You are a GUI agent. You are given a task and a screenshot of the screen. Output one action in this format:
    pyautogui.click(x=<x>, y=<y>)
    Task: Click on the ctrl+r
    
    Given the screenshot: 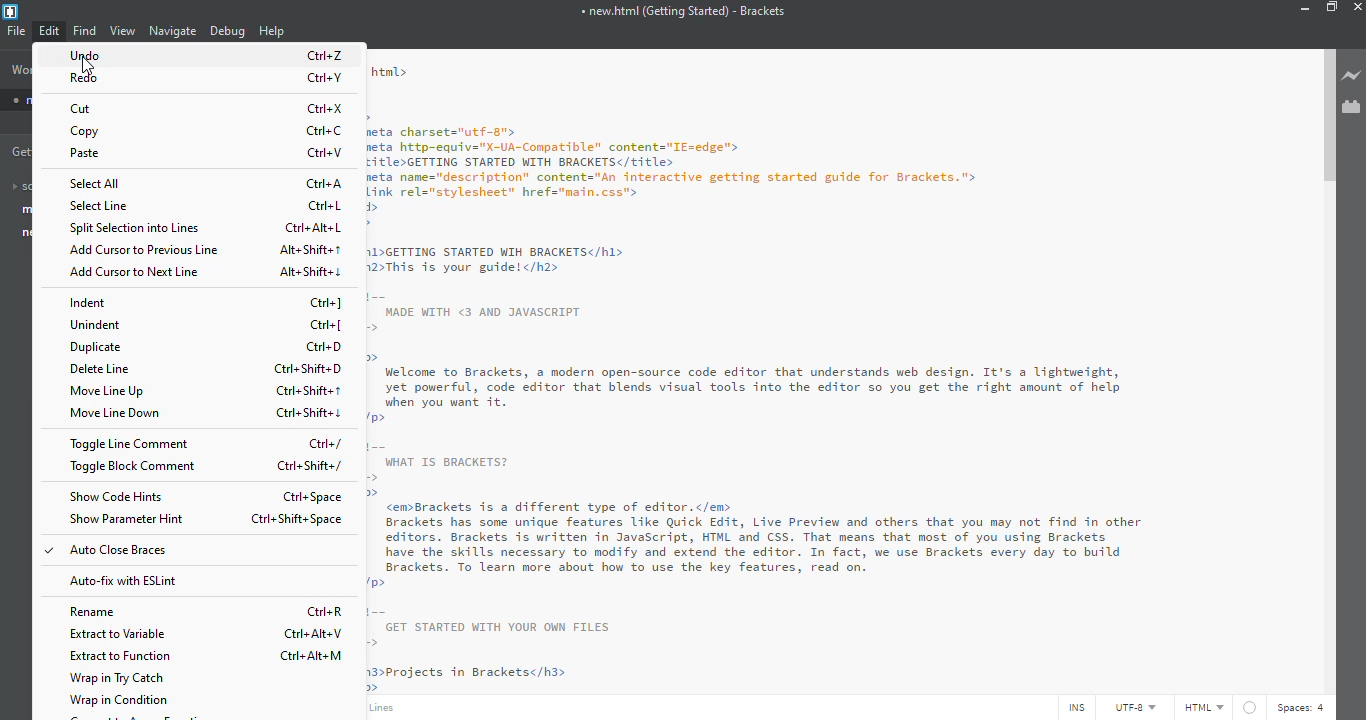 What is the action you would take?
    pyautogui.click(x=327, y=612)
    